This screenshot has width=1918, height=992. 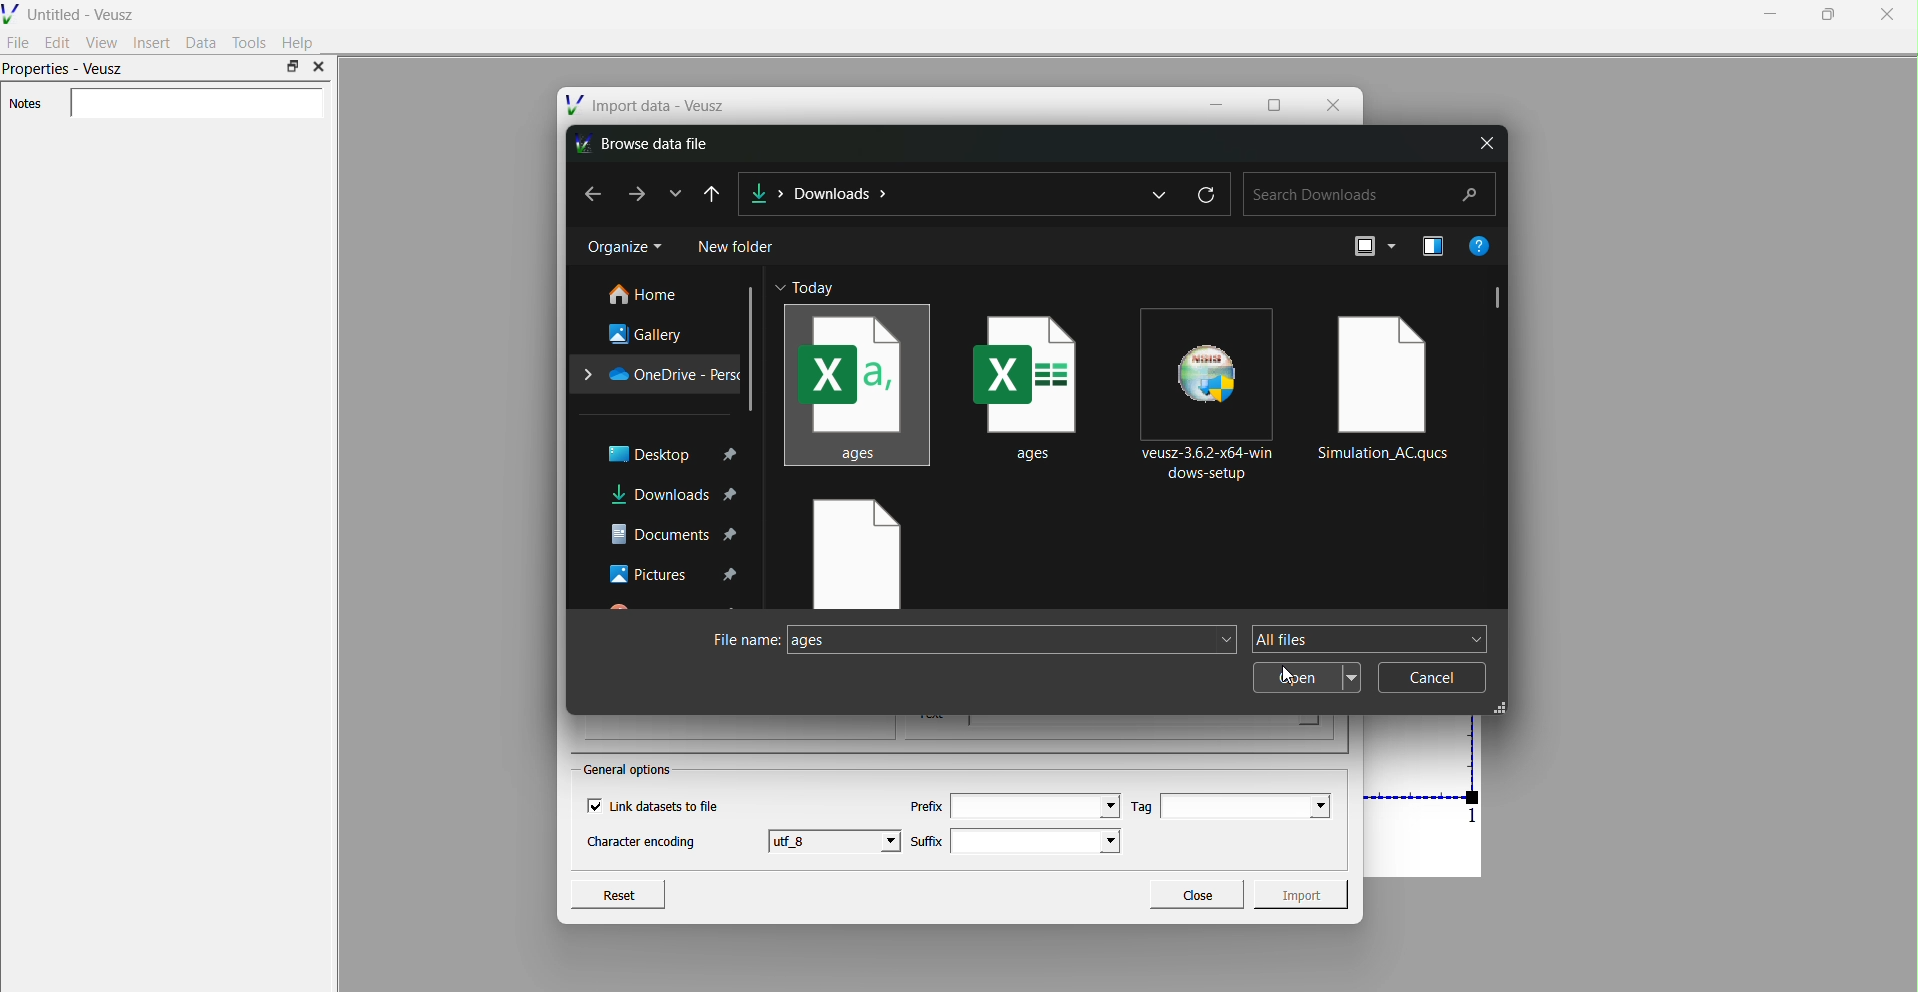 I want to click on Help, so click(x=299, y=43).